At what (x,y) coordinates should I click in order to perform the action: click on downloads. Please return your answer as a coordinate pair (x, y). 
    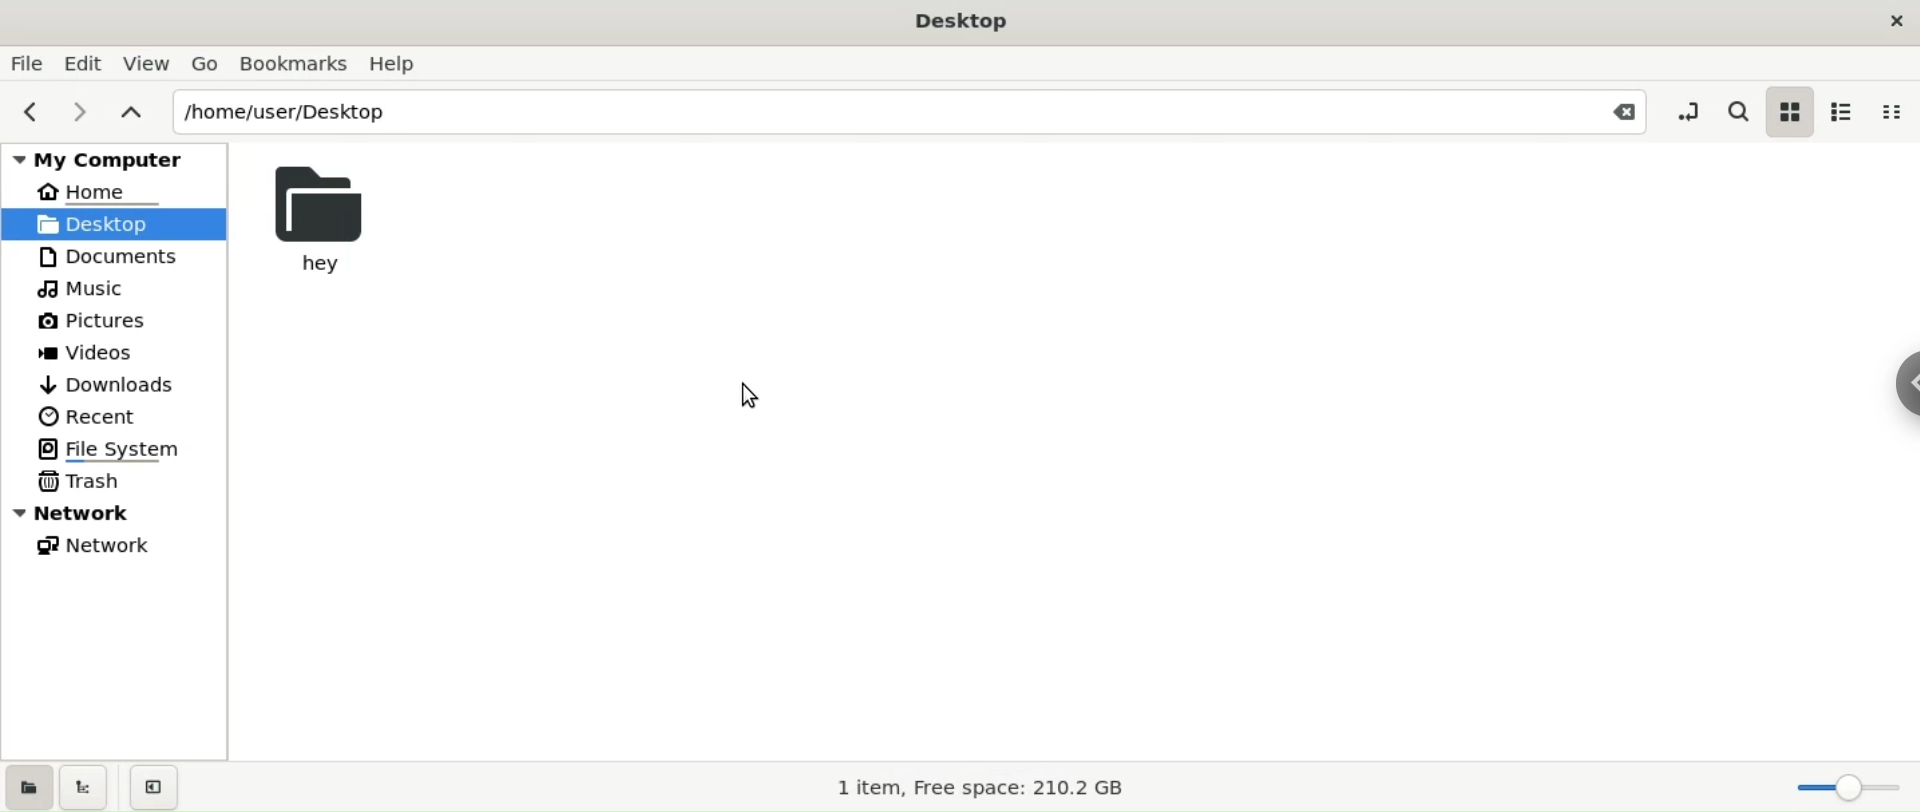
    Looking at the image, I should click on (112, 386).